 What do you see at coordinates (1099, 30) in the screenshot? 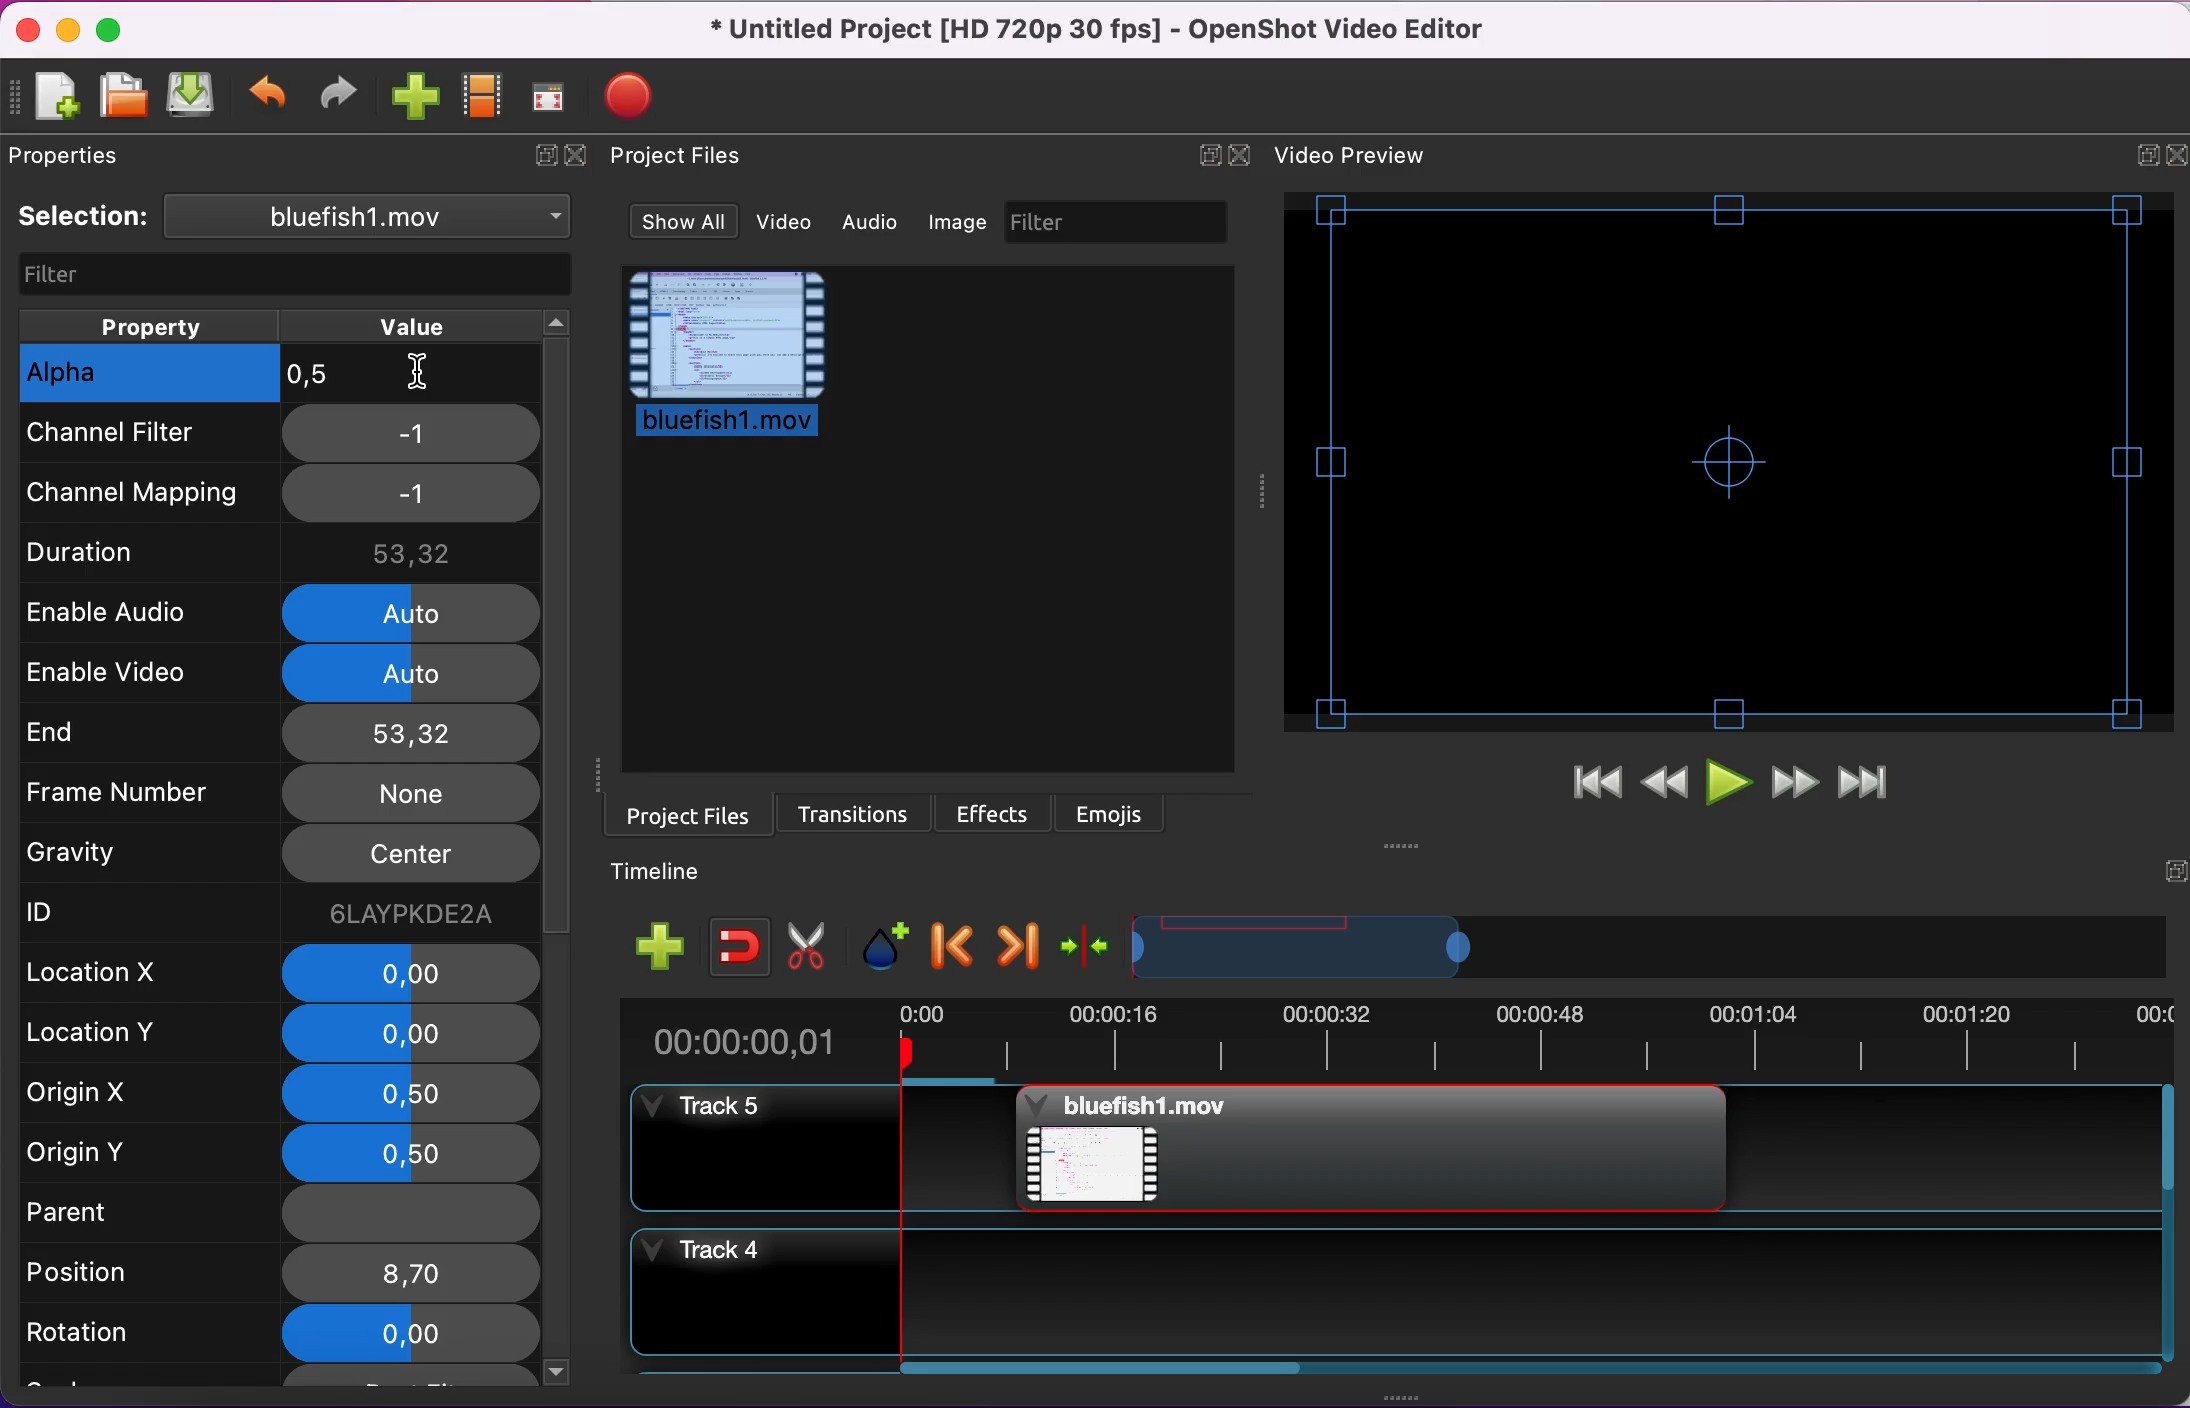
I see `title` at bounding box center [1099, 30].